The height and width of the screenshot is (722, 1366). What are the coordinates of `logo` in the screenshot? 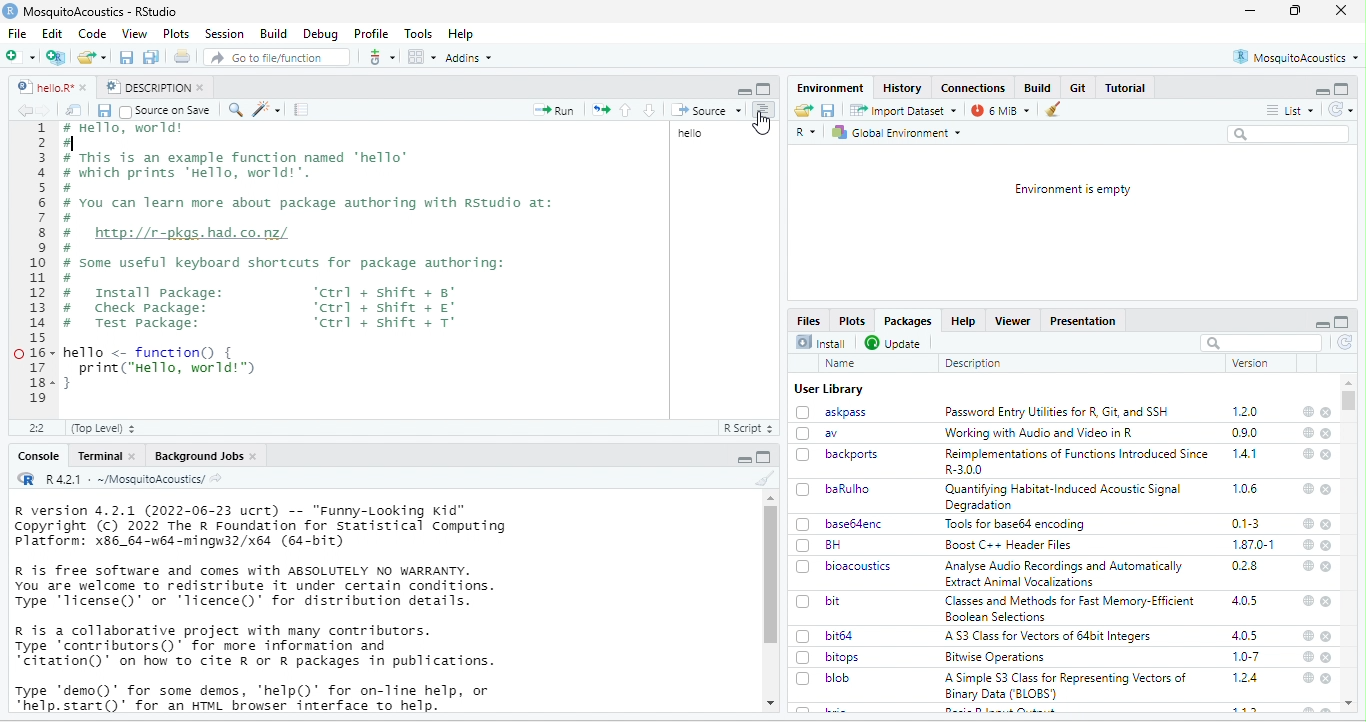 It's located at (10, 11).